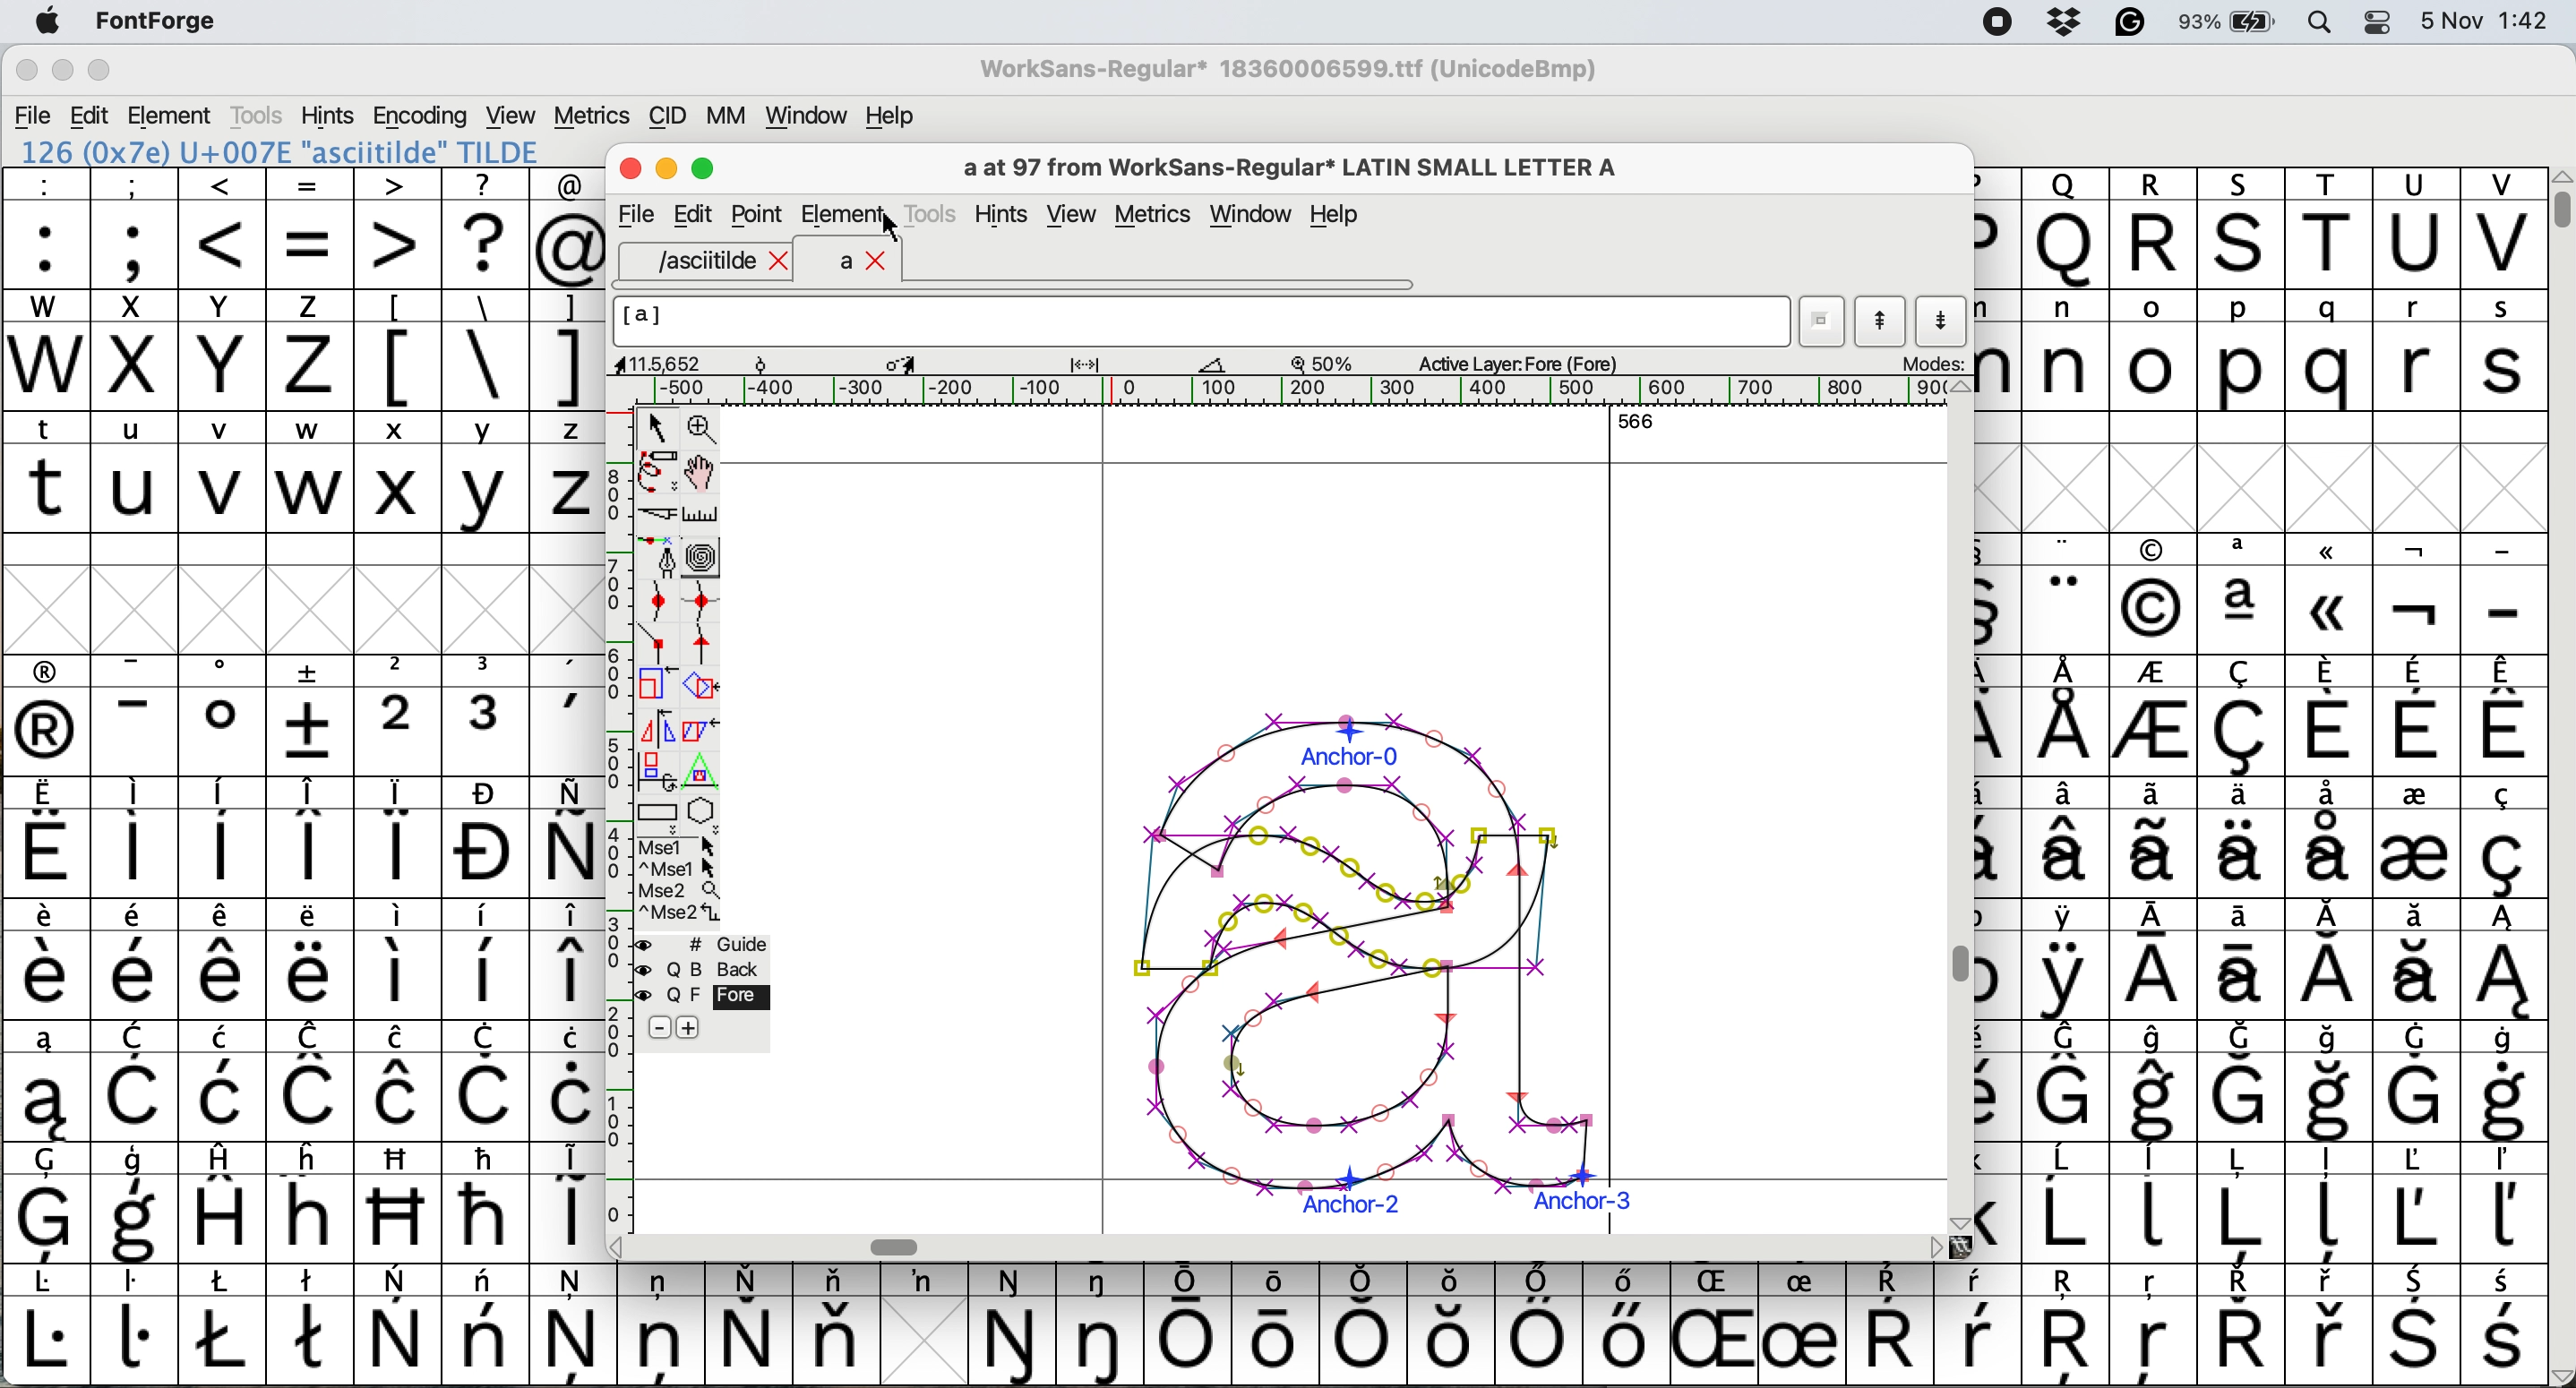 Image resolution: width=2576 pixels, height=1388 pixels. What do you see at coordinates (2558, 200) in the screenshot?
I see `vertical scroll bar` at bounding box center [2558, 200].